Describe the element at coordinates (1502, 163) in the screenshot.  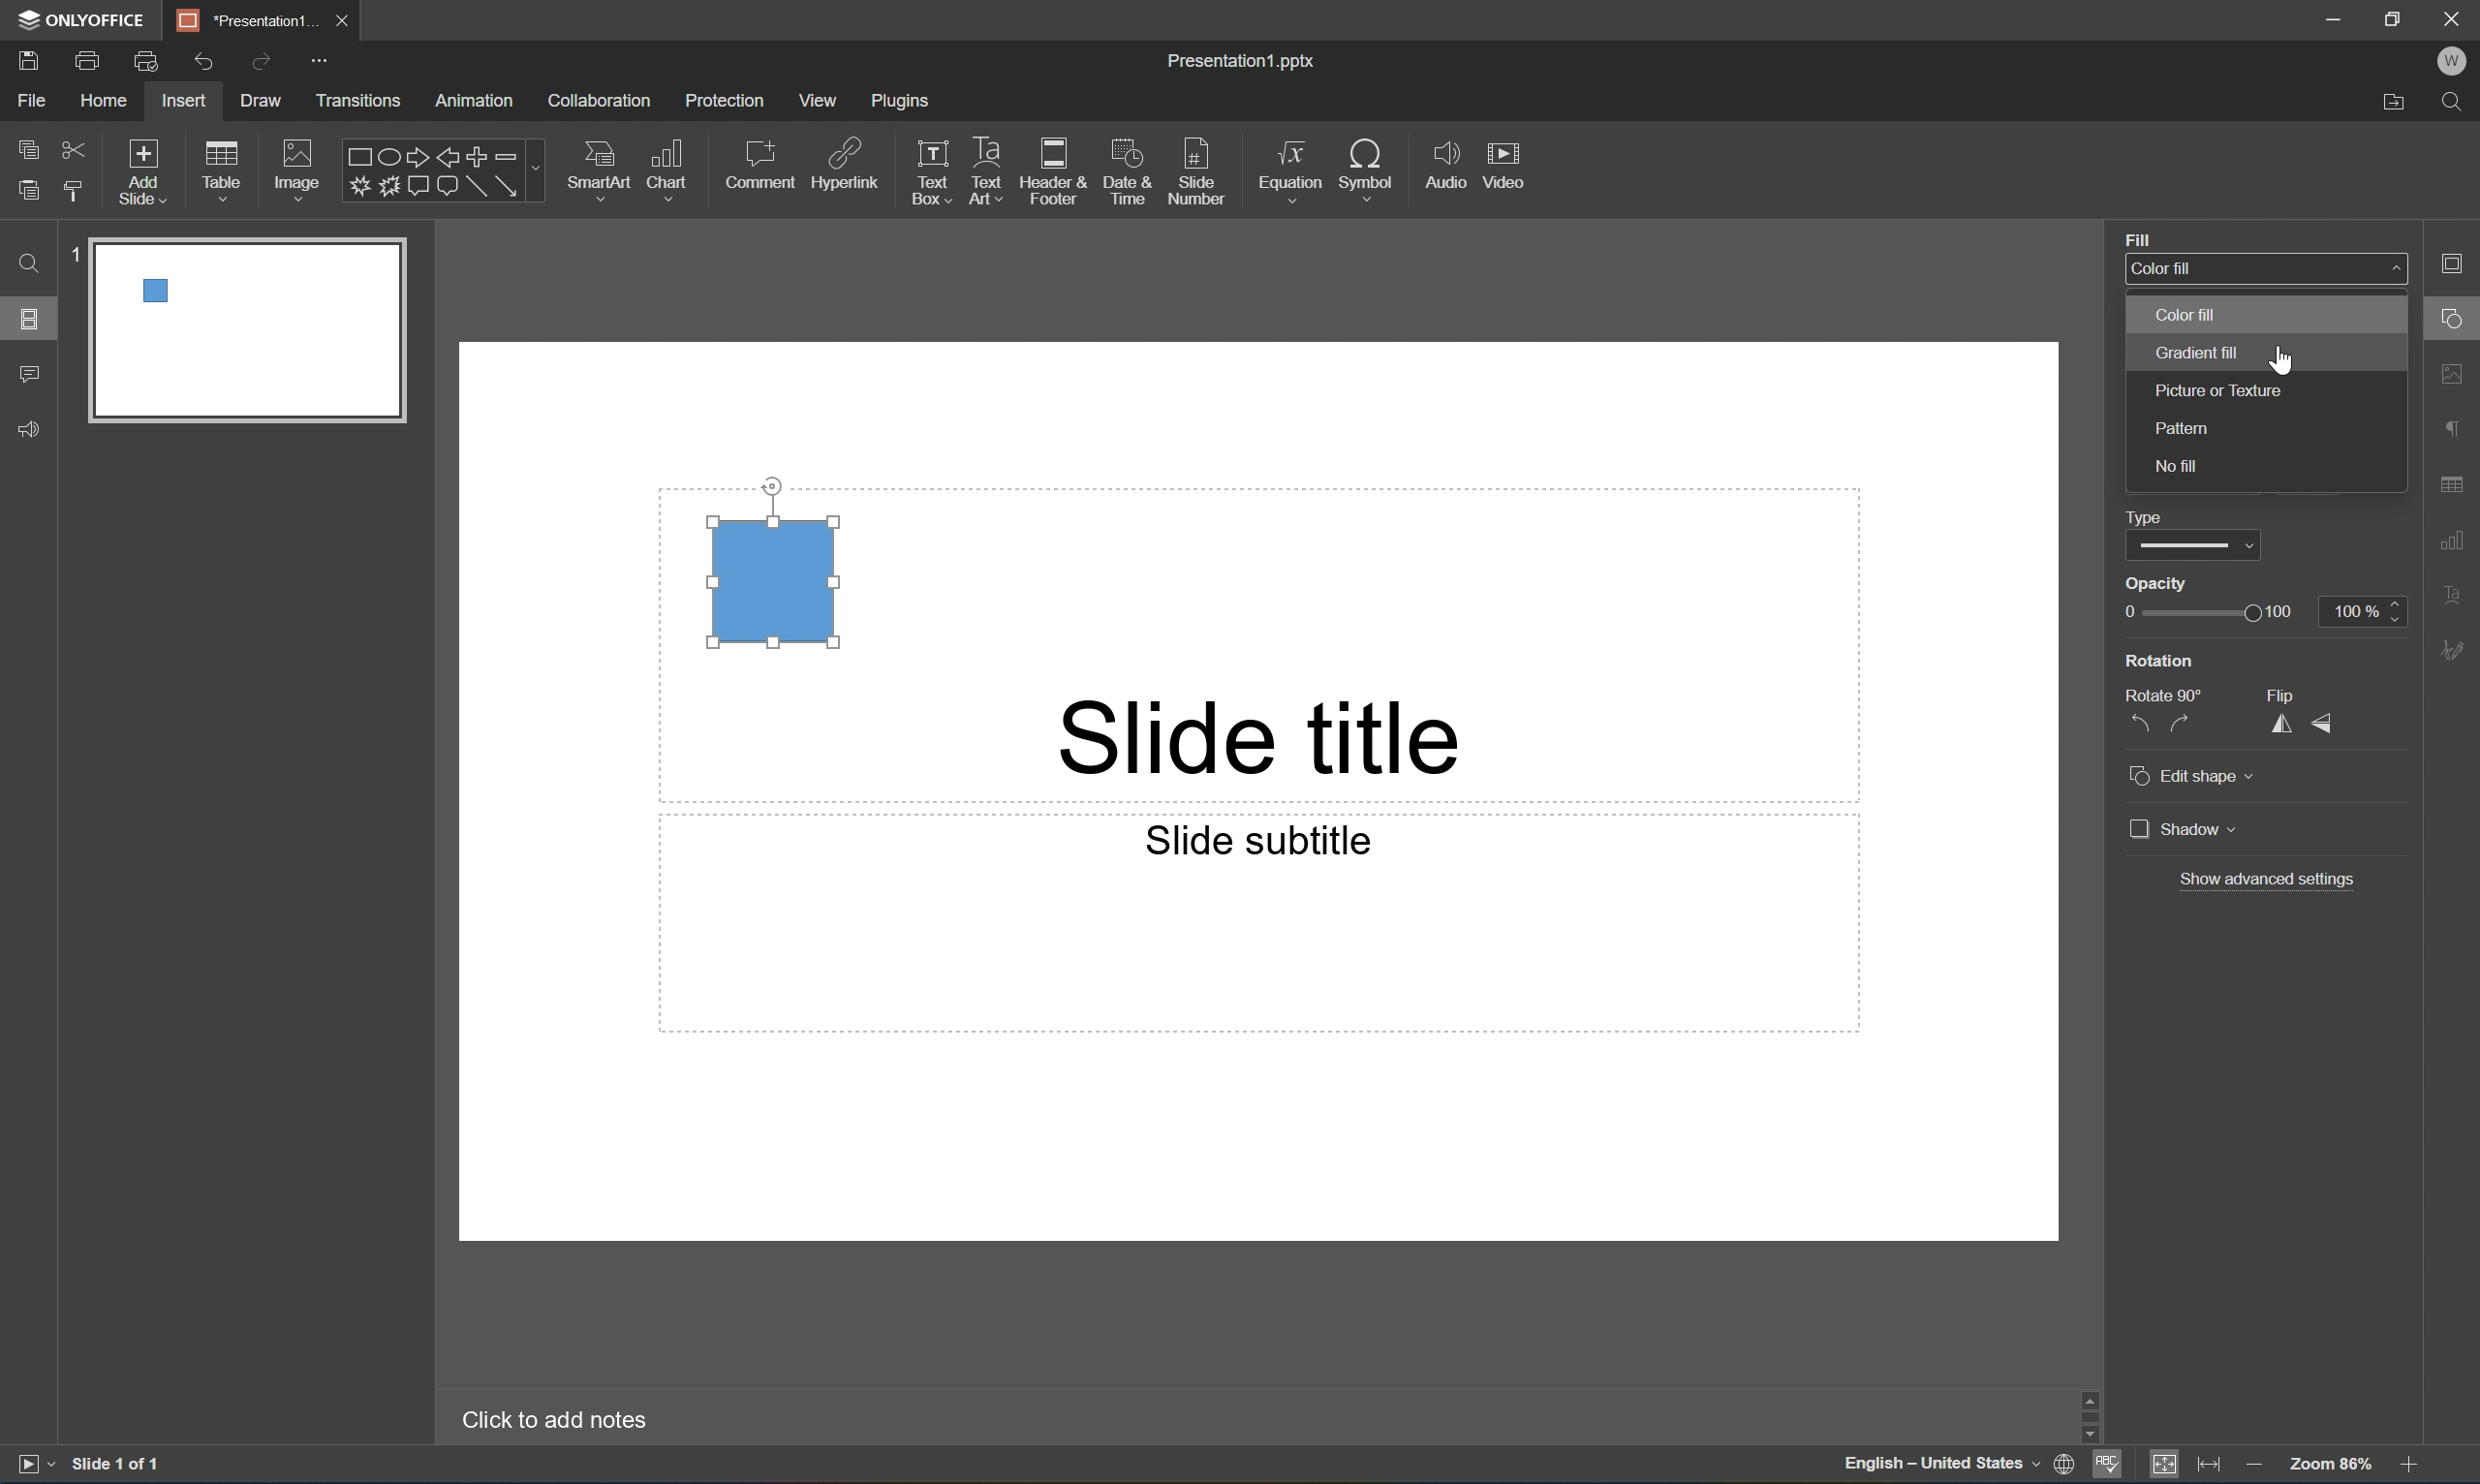
I see `Video` at that location.